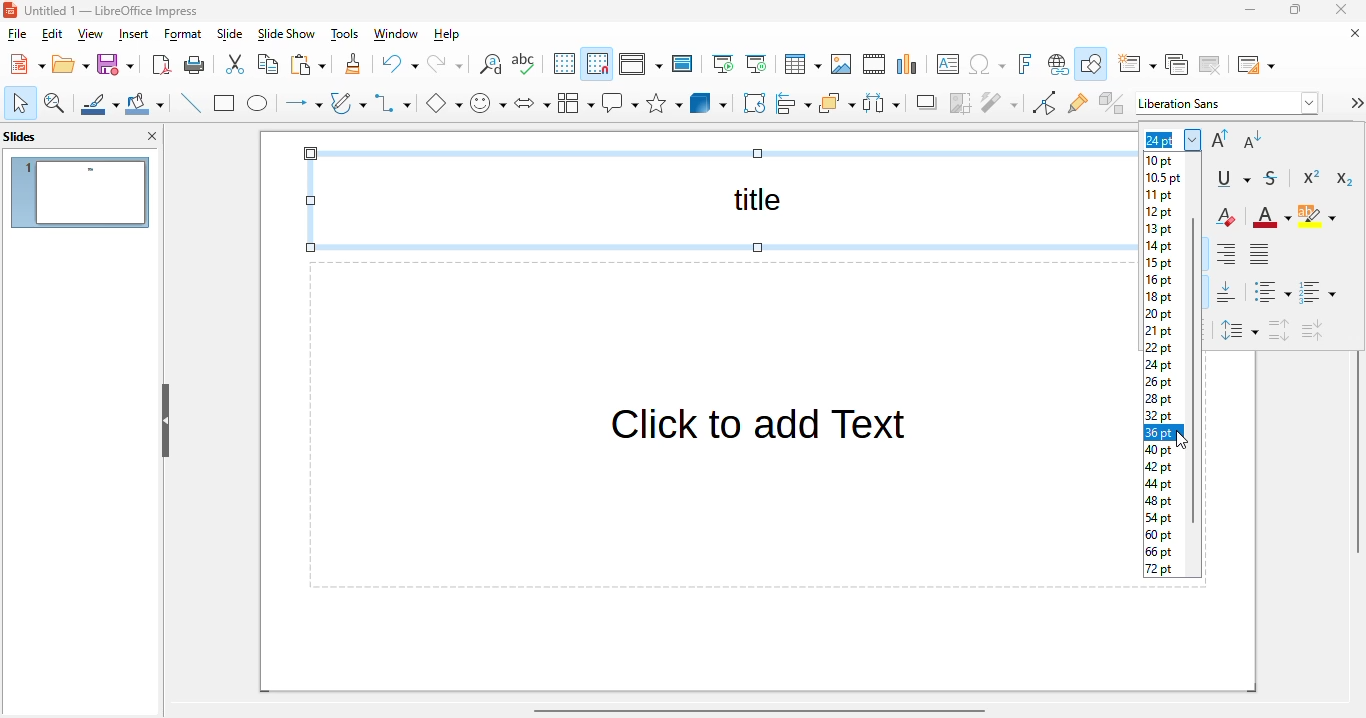  What do you see at coordinates (1159, 298) in the screenshot?
I see `18 pt` at bounding box center [1159, 298].